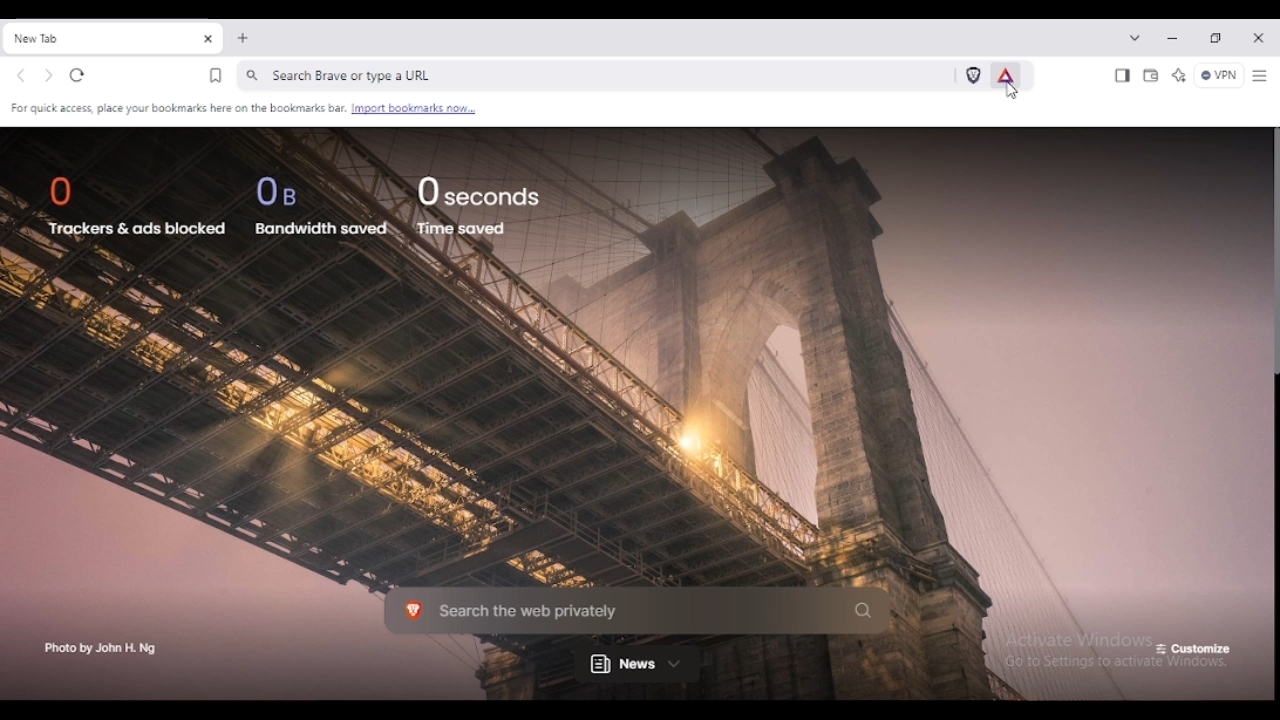 The image size is (1280, 720). What do you see at coordinates (101, 650) in the screenshot?
I see `photo by John H. Ng` at bounding box center [101, 650].